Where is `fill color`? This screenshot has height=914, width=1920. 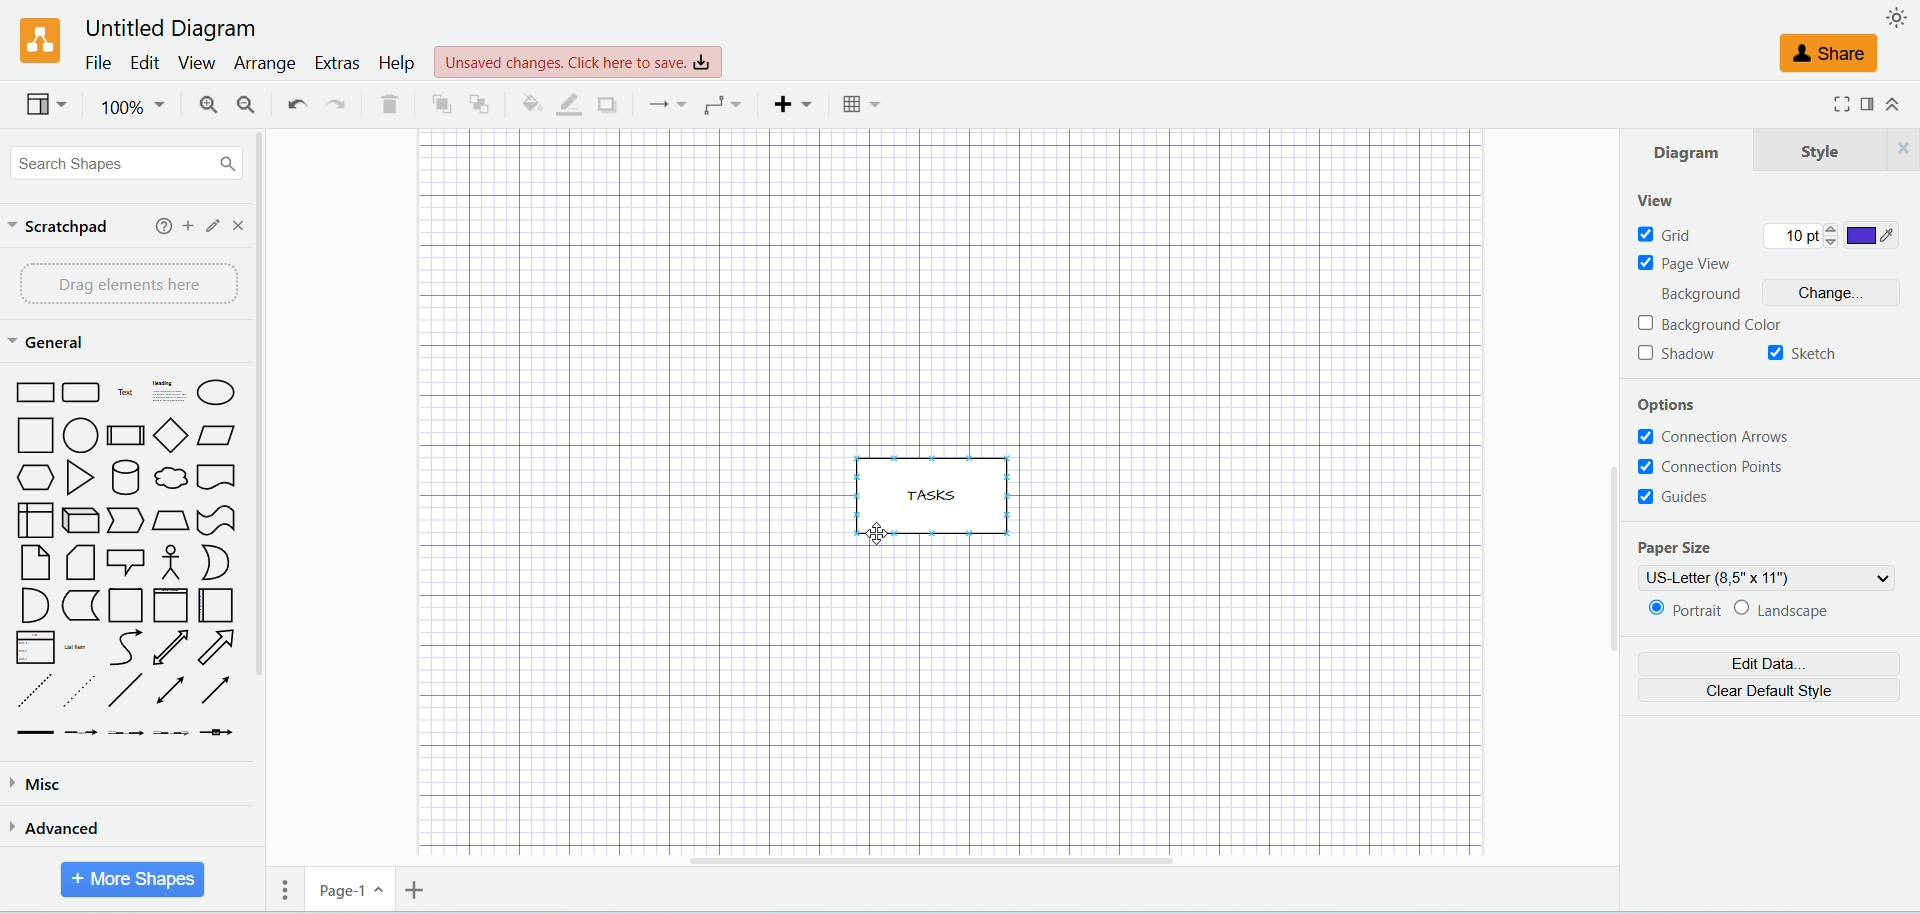 fill color is located at coordinates (522, 103).